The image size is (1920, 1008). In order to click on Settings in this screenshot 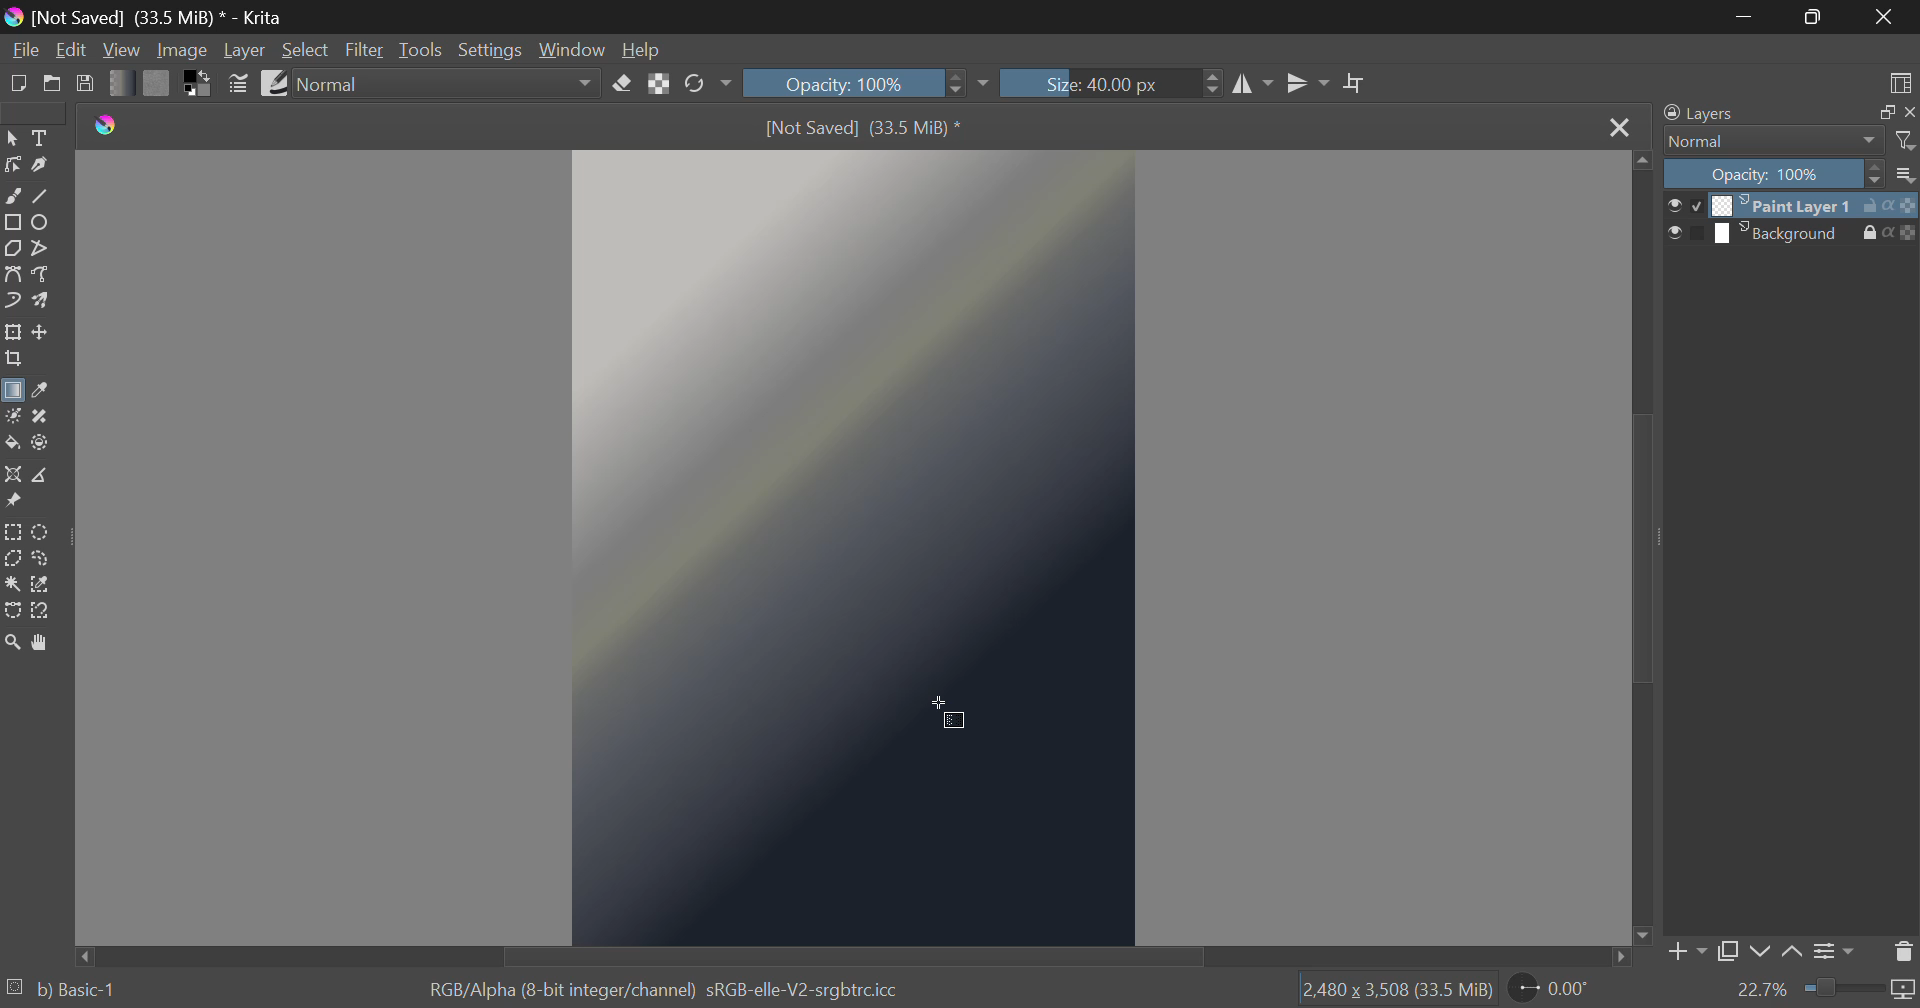, I will do `click(488, 50)`.